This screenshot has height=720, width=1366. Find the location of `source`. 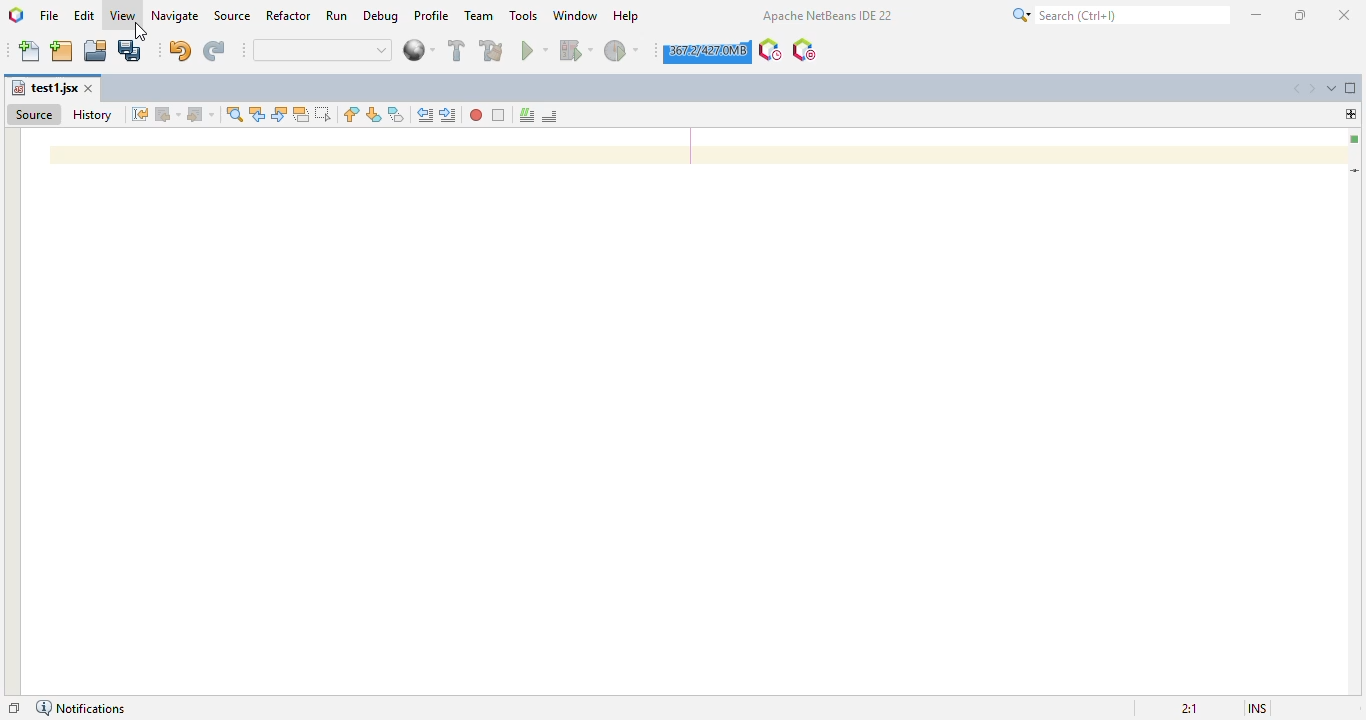

source is located at coordinates (36, 115).